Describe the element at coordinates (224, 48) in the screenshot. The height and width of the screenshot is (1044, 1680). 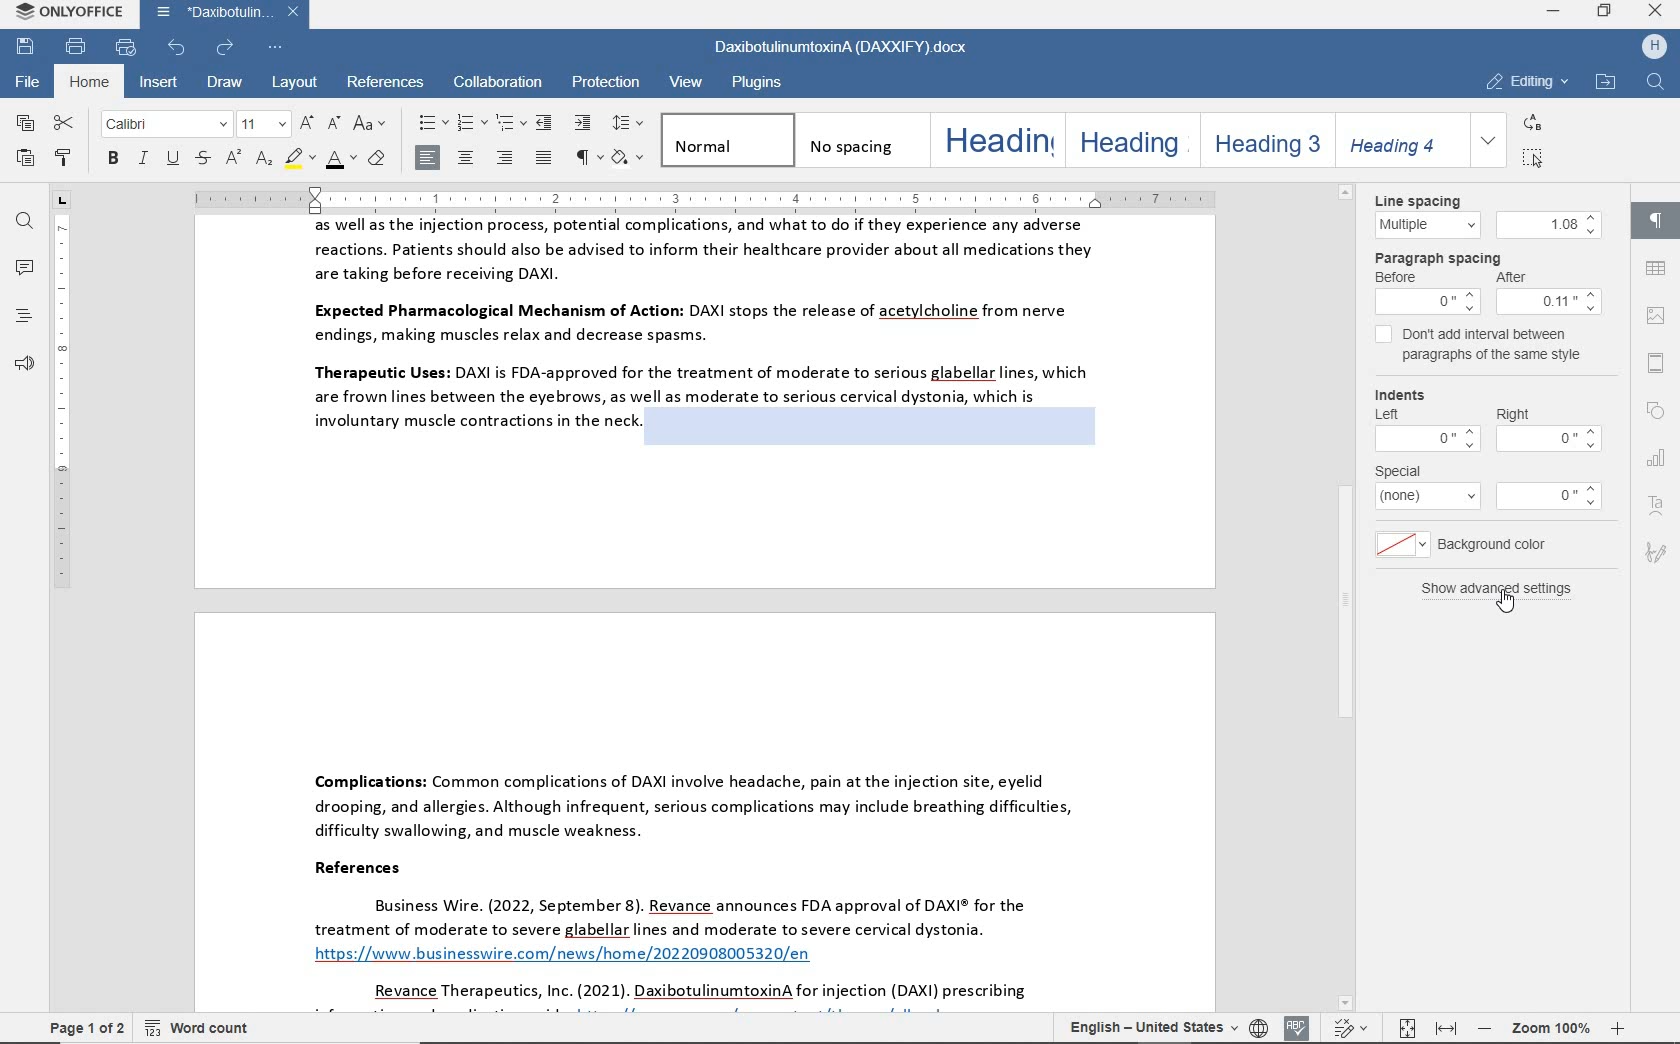
I see `redo` at that location.